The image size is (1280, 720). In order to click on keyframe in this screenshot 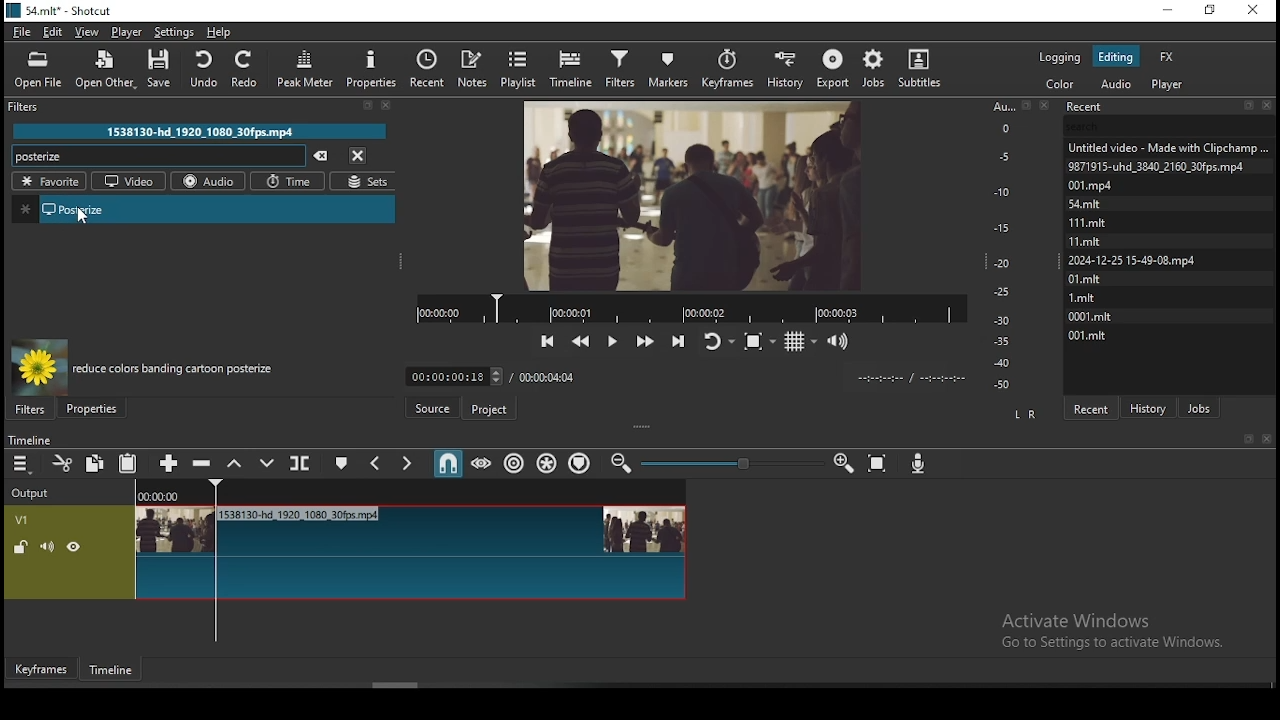, I will do `click(41, 670)`.